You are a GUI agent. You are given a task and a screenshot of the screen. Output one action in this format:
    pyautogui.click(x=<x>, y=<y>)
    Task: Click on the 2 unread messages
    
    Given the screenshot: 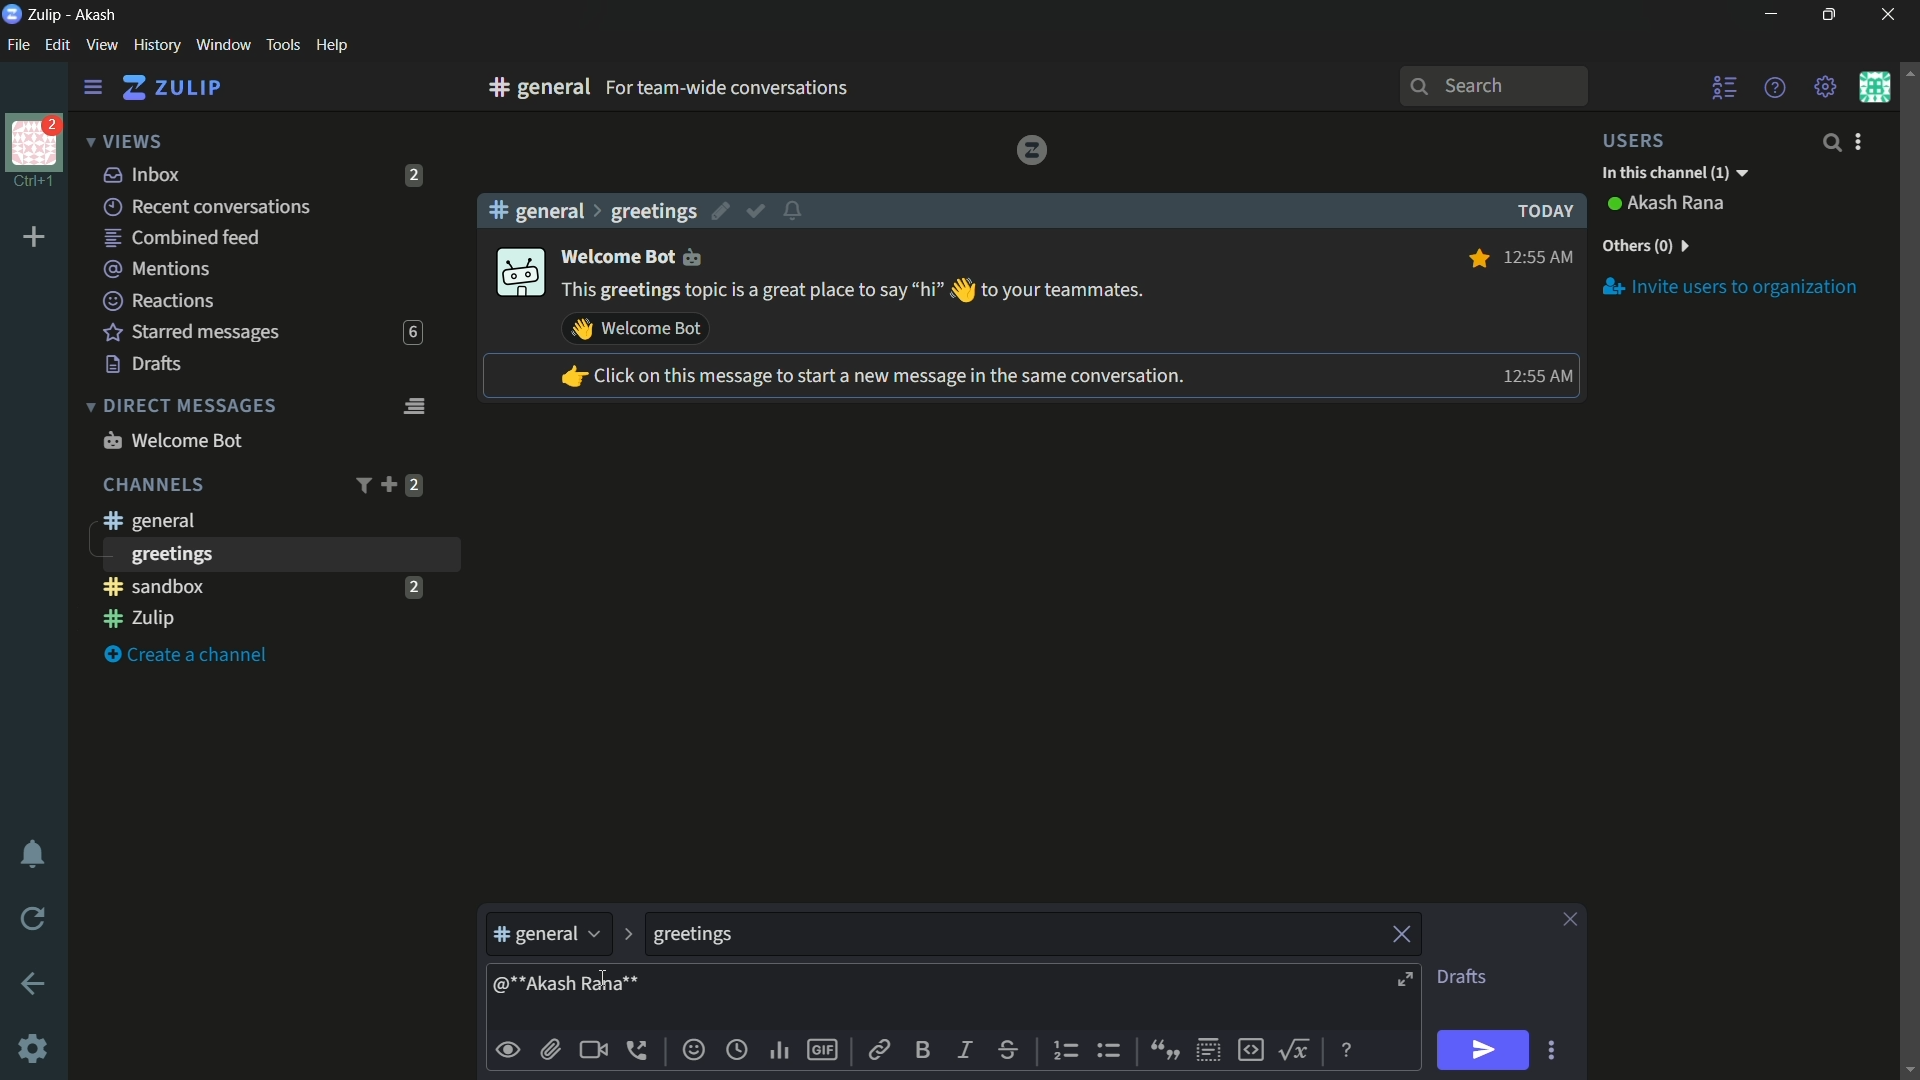 What is the action you would take?
    pyautogui.click(x=415, y=175)
    